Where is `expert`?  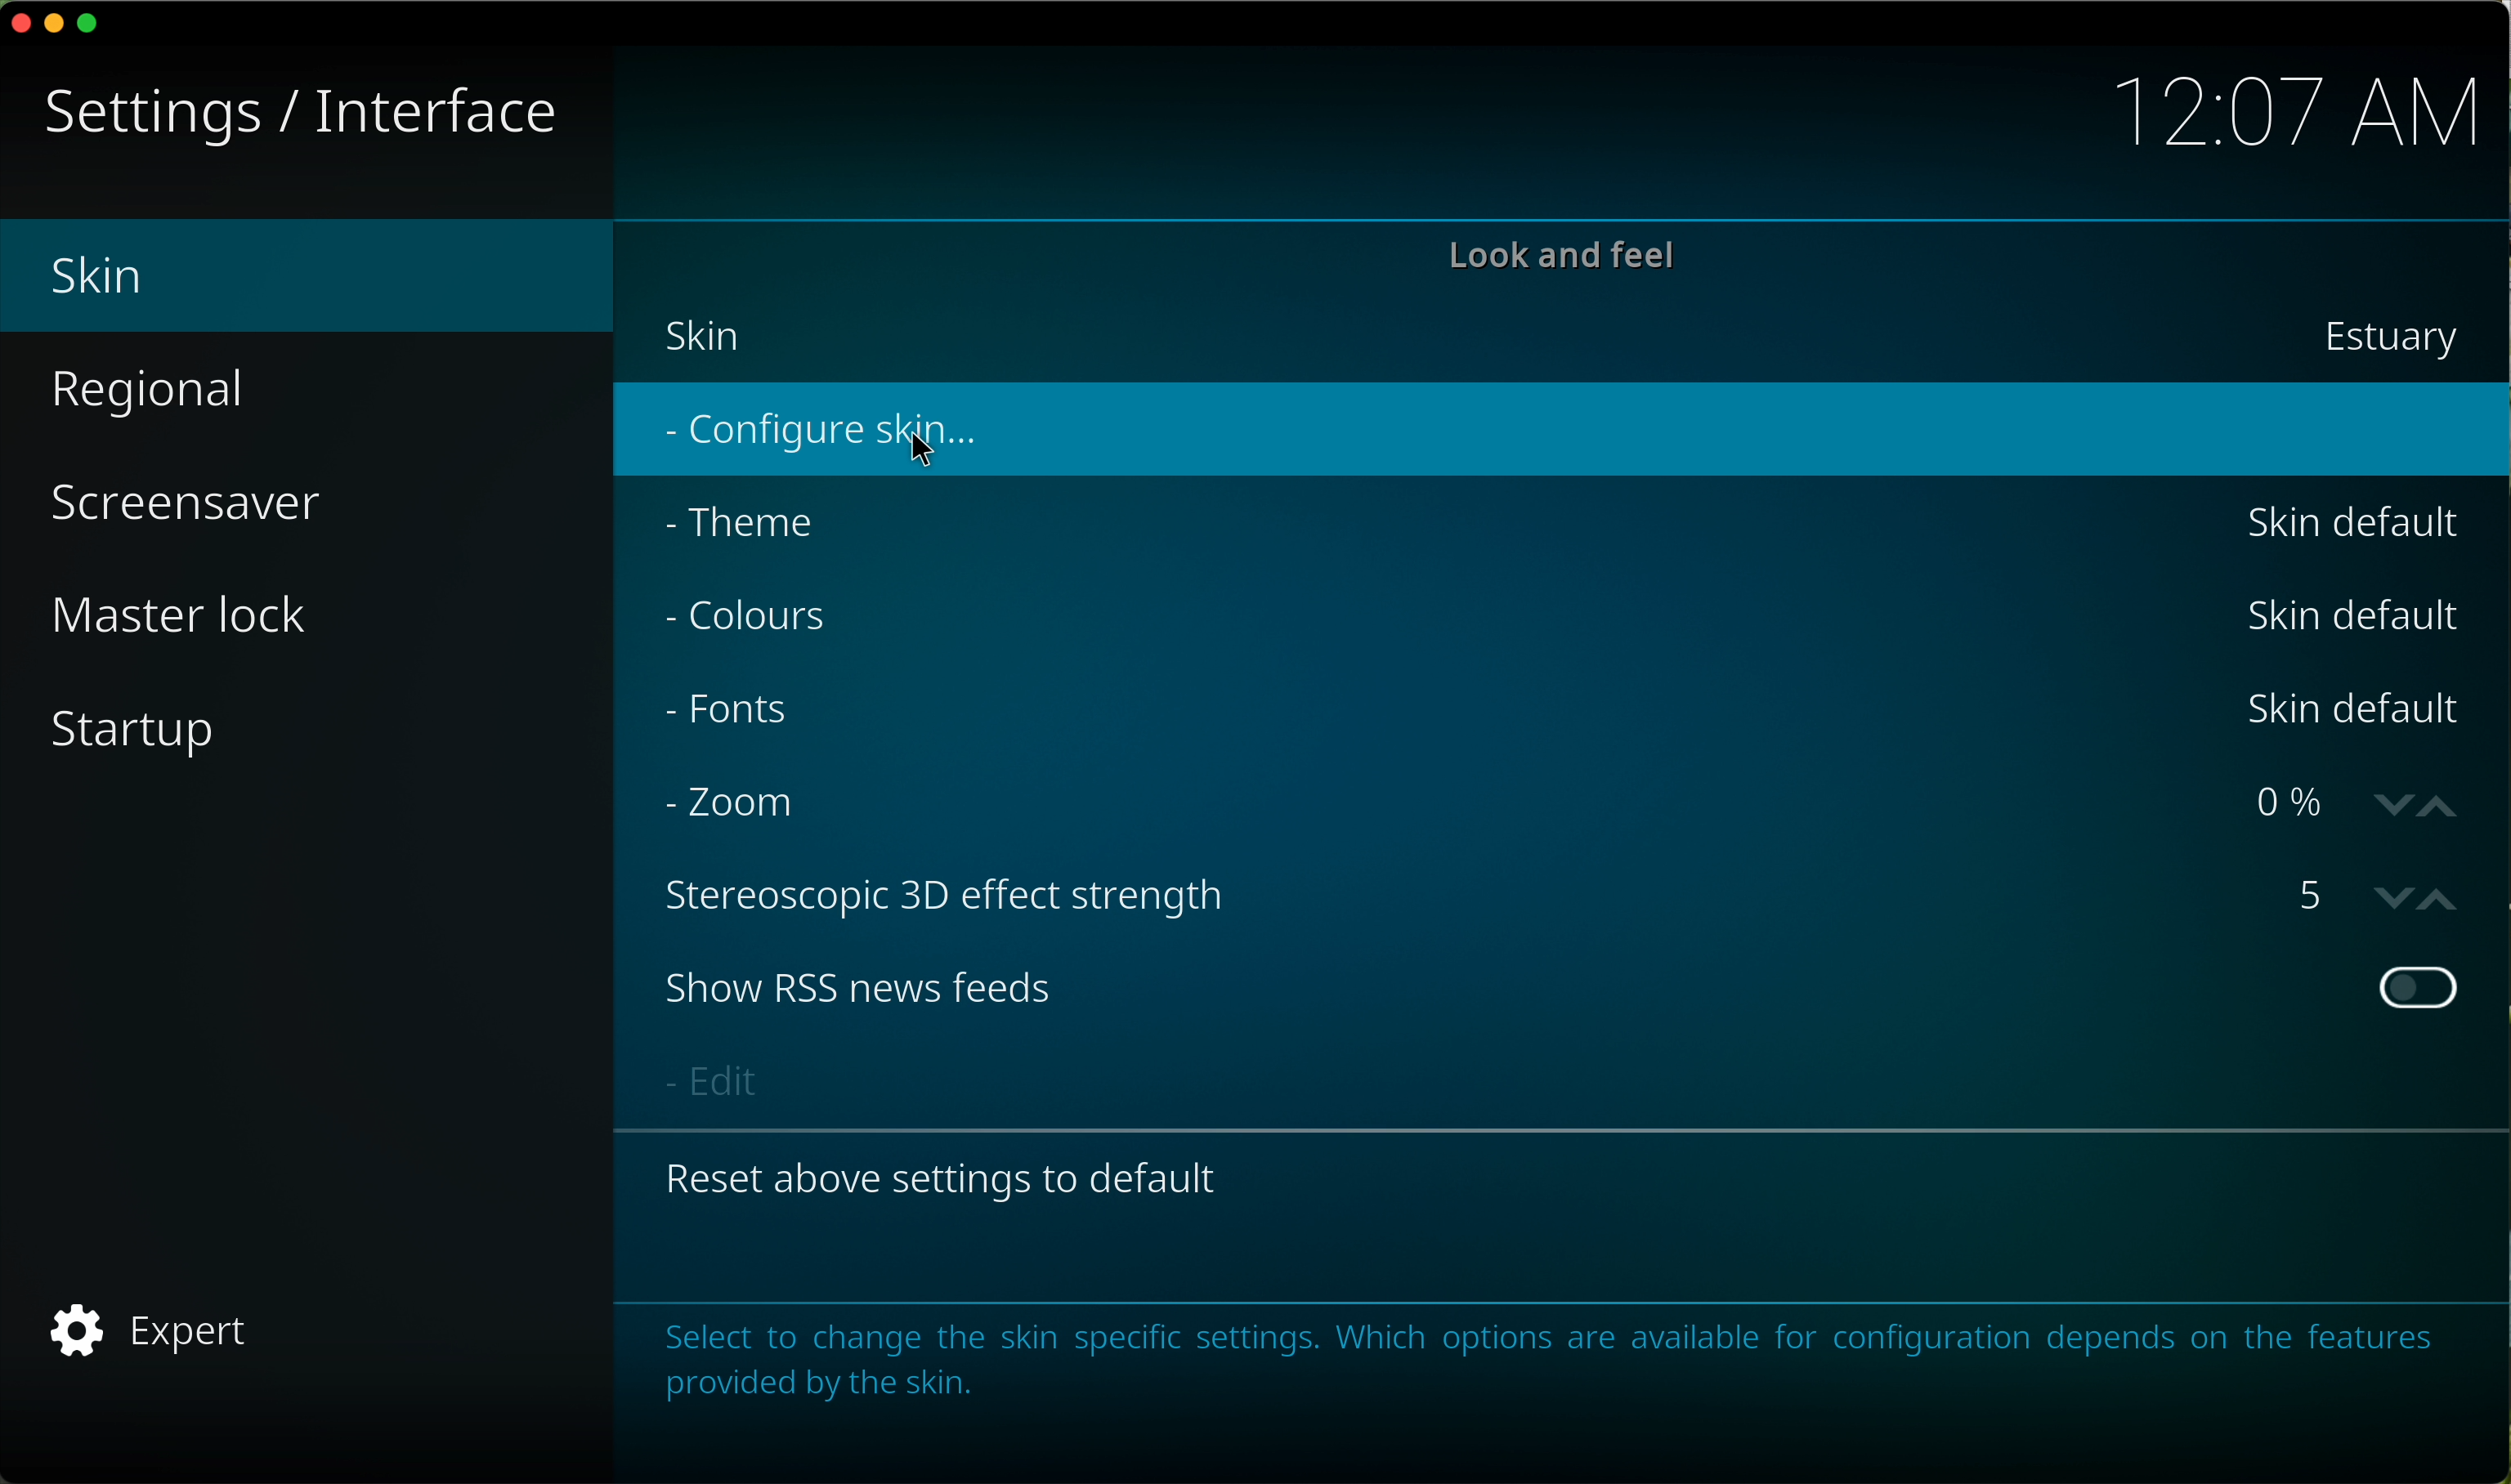
expert is located at coordinates (150, 1334).